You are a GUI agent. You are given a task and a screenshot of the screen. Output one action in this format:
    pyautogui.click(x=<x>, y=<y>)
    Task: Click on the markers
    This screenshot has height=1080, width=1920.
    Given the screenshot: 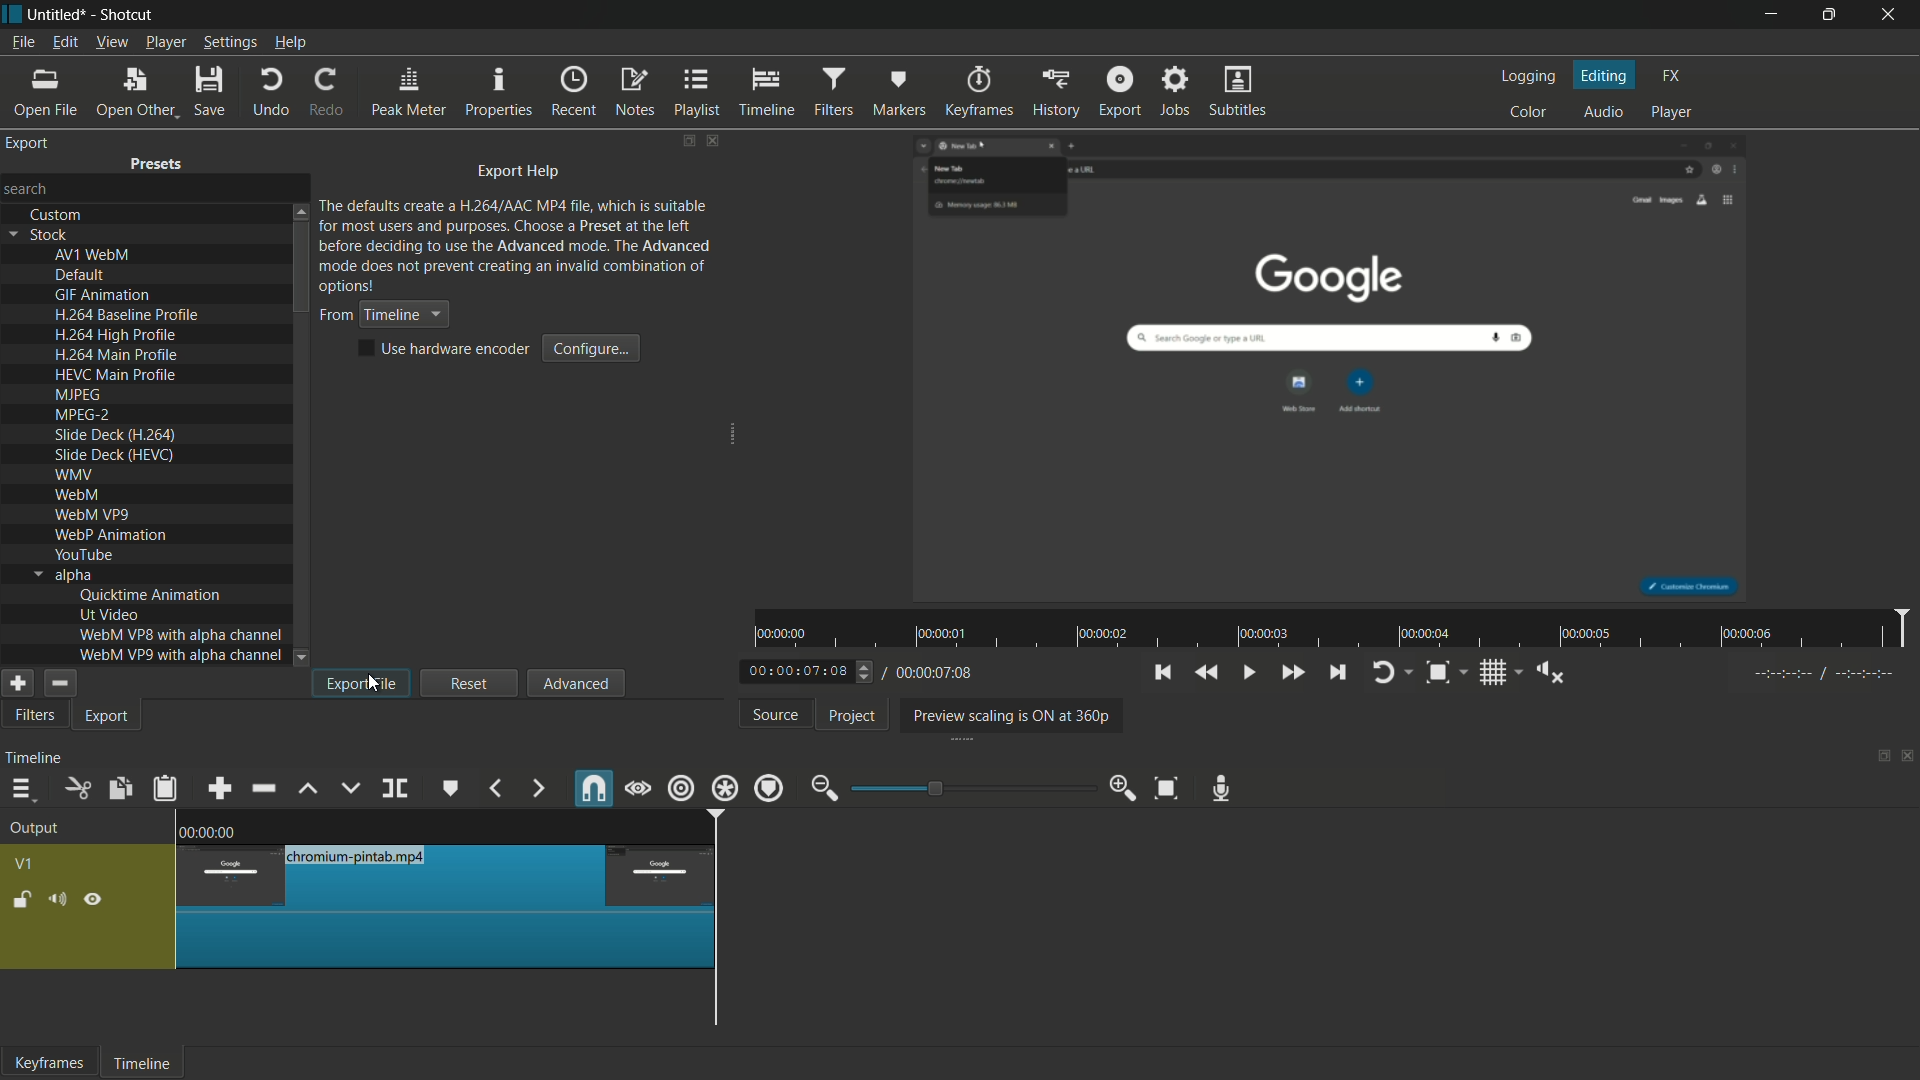 What is the action you would take?
    pyautogui.click(x=897, y=93)
    